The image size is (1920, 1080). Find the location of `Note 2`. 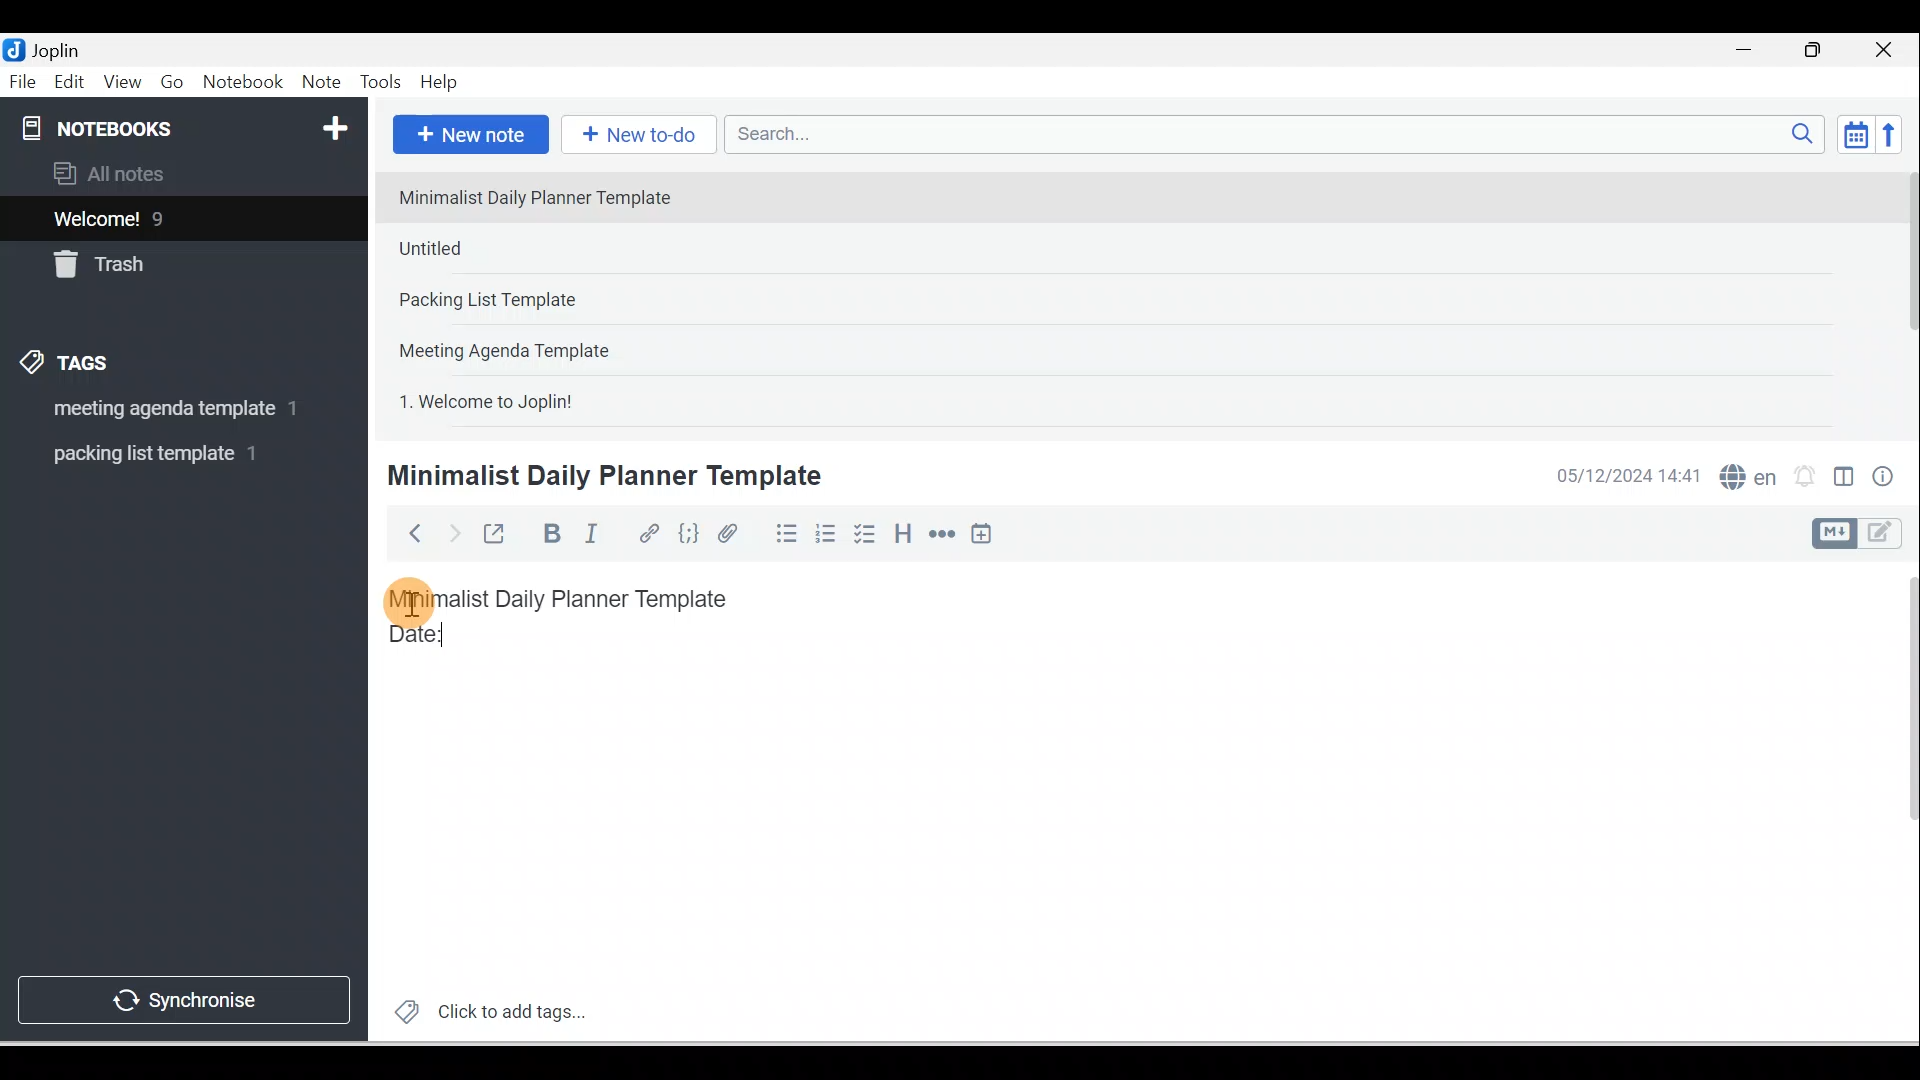

Note 2 is located at coordinates (529, 248).